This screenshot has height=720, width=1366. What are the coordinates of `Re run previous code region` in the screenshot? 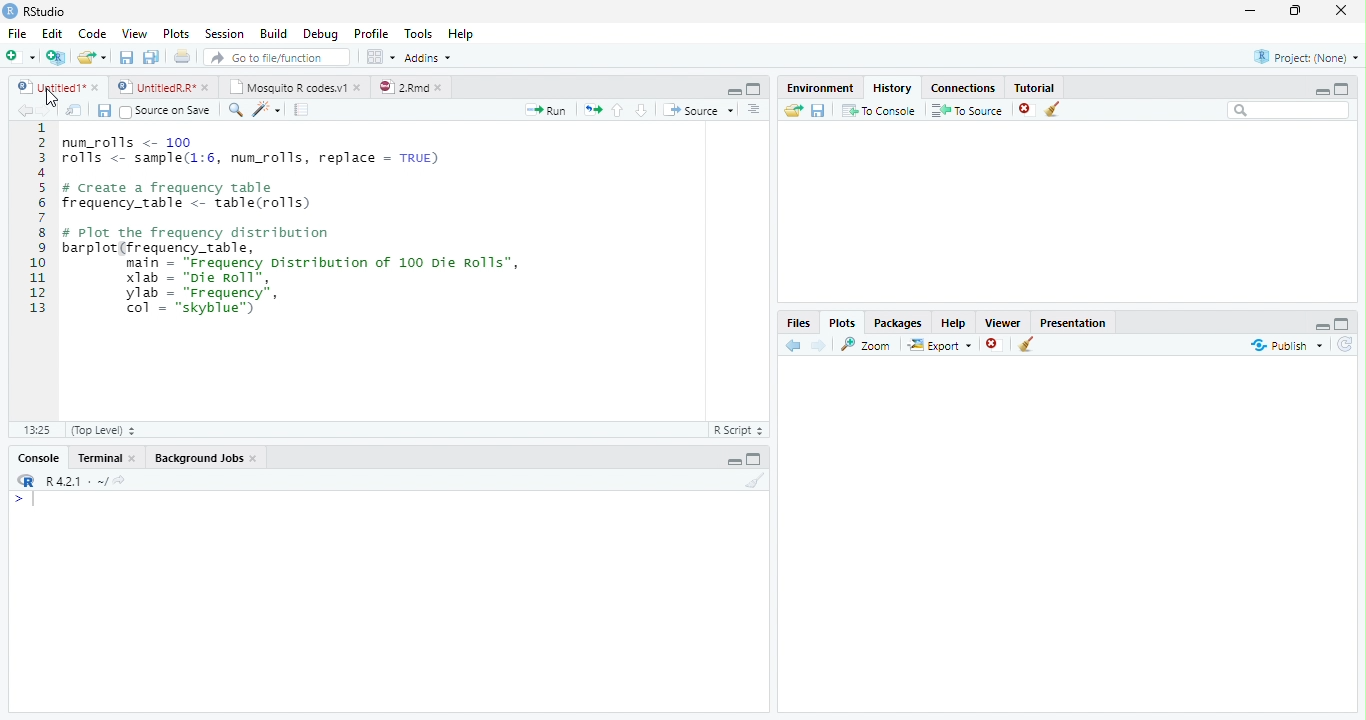 It's located at (591, 111).